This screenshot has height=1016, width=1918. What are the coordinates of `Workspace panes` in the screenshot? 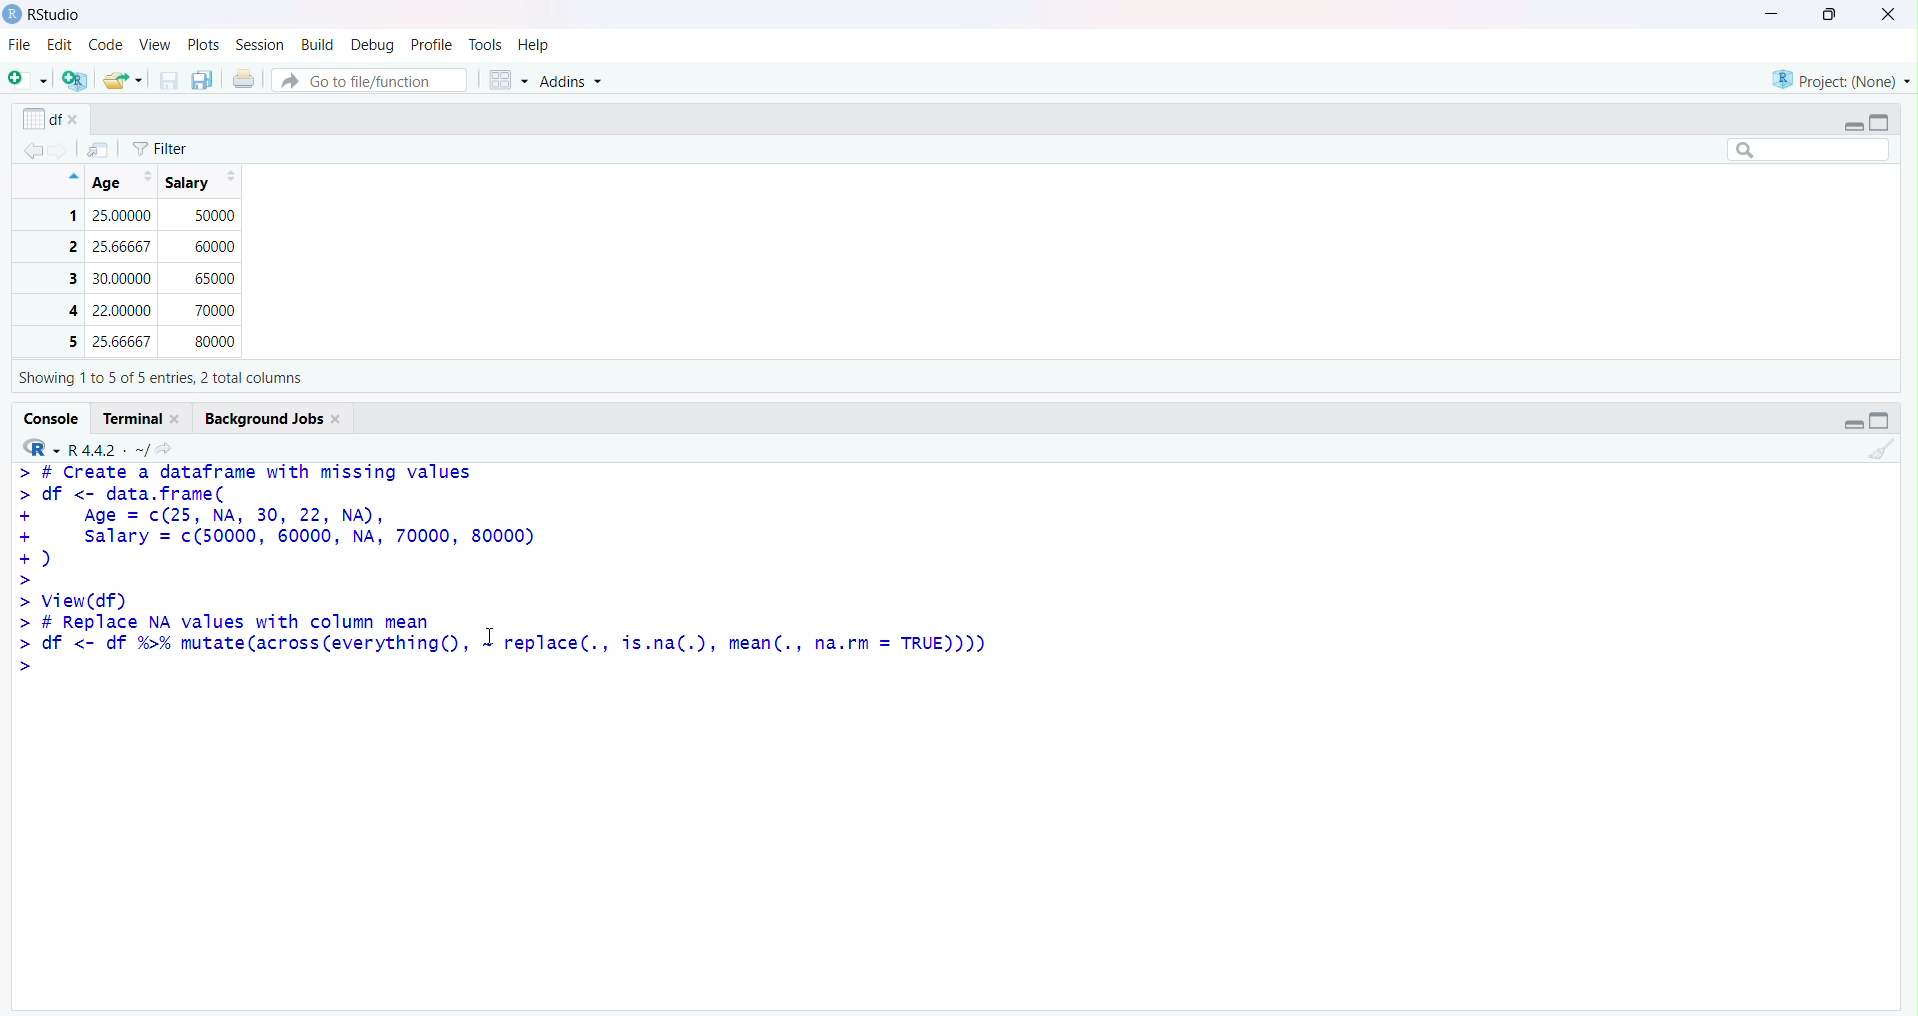 It's located at (504, 75).